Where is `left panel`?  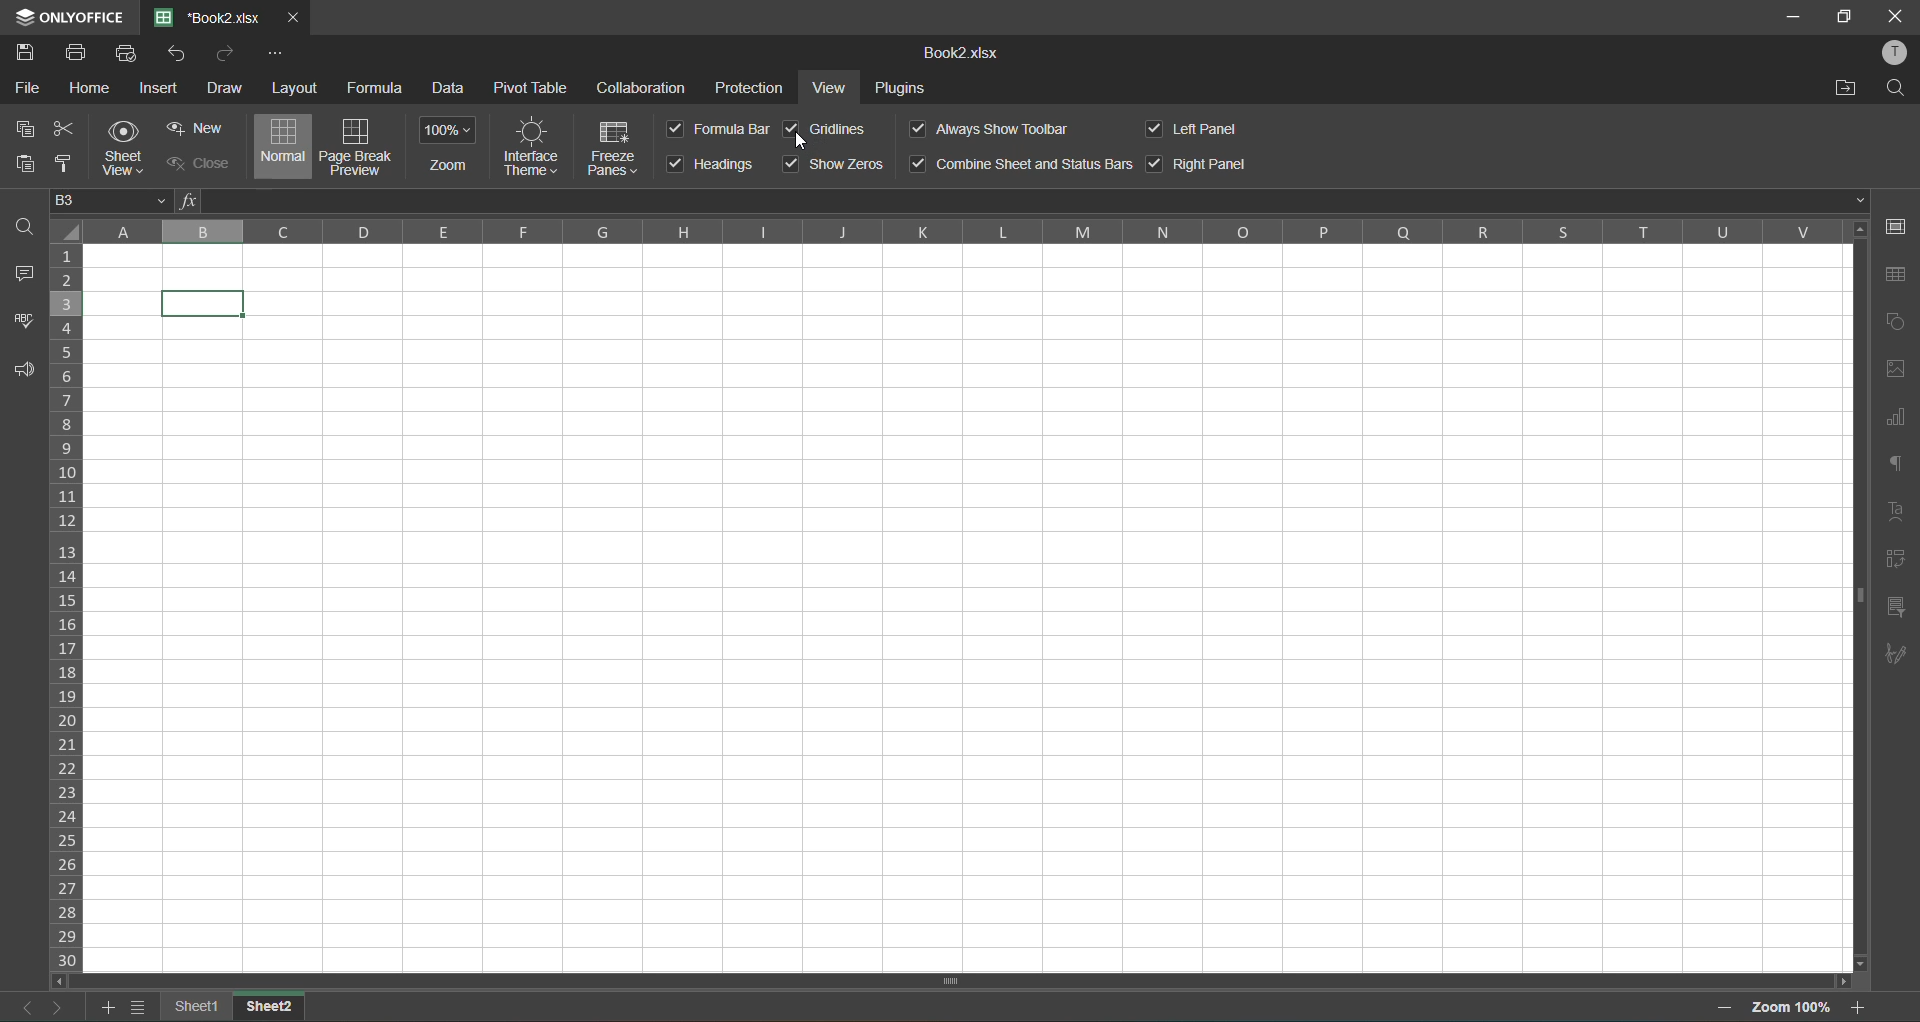 left panel is located at coordinates (1203, 130).